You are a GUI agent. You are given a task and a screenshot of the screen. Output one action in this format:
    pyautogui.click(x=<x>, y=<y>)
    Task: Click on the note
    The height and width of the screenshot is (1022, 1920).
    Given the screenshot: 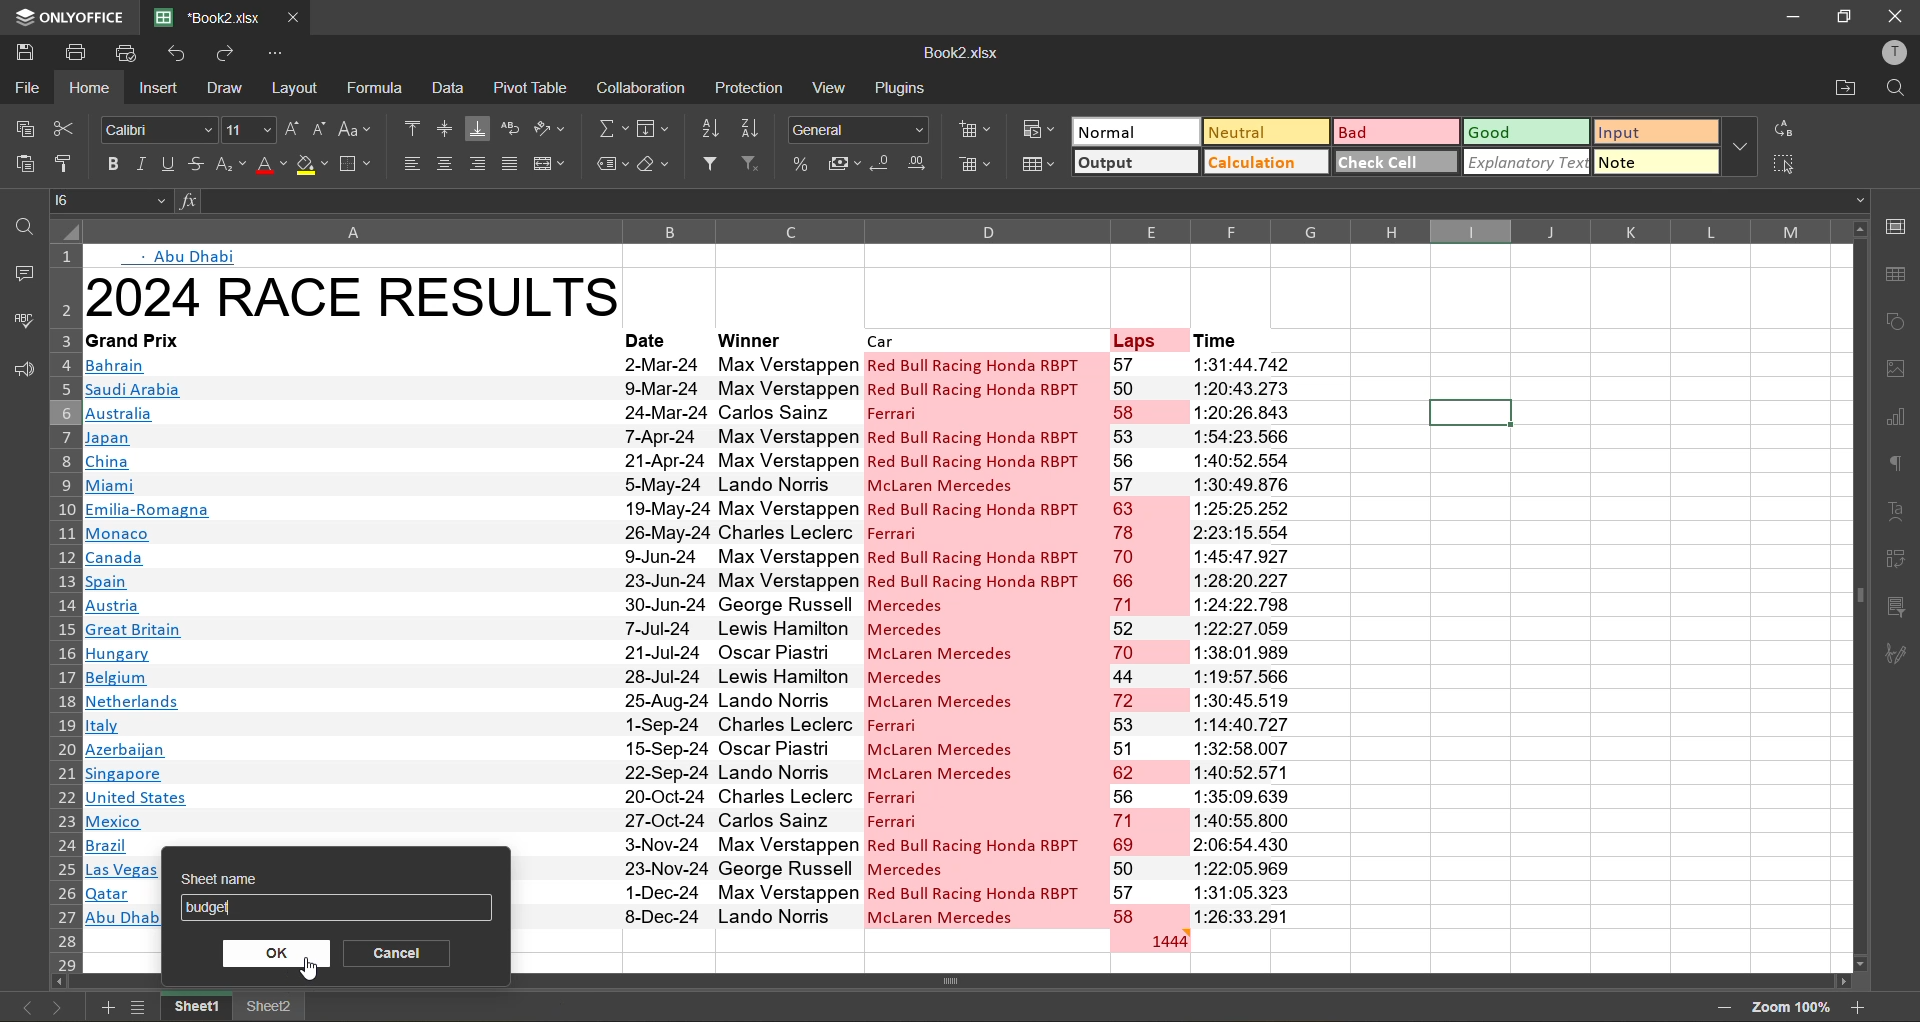 What is the action you would take?
    pyautogui.click(x=1656, y=162)
    